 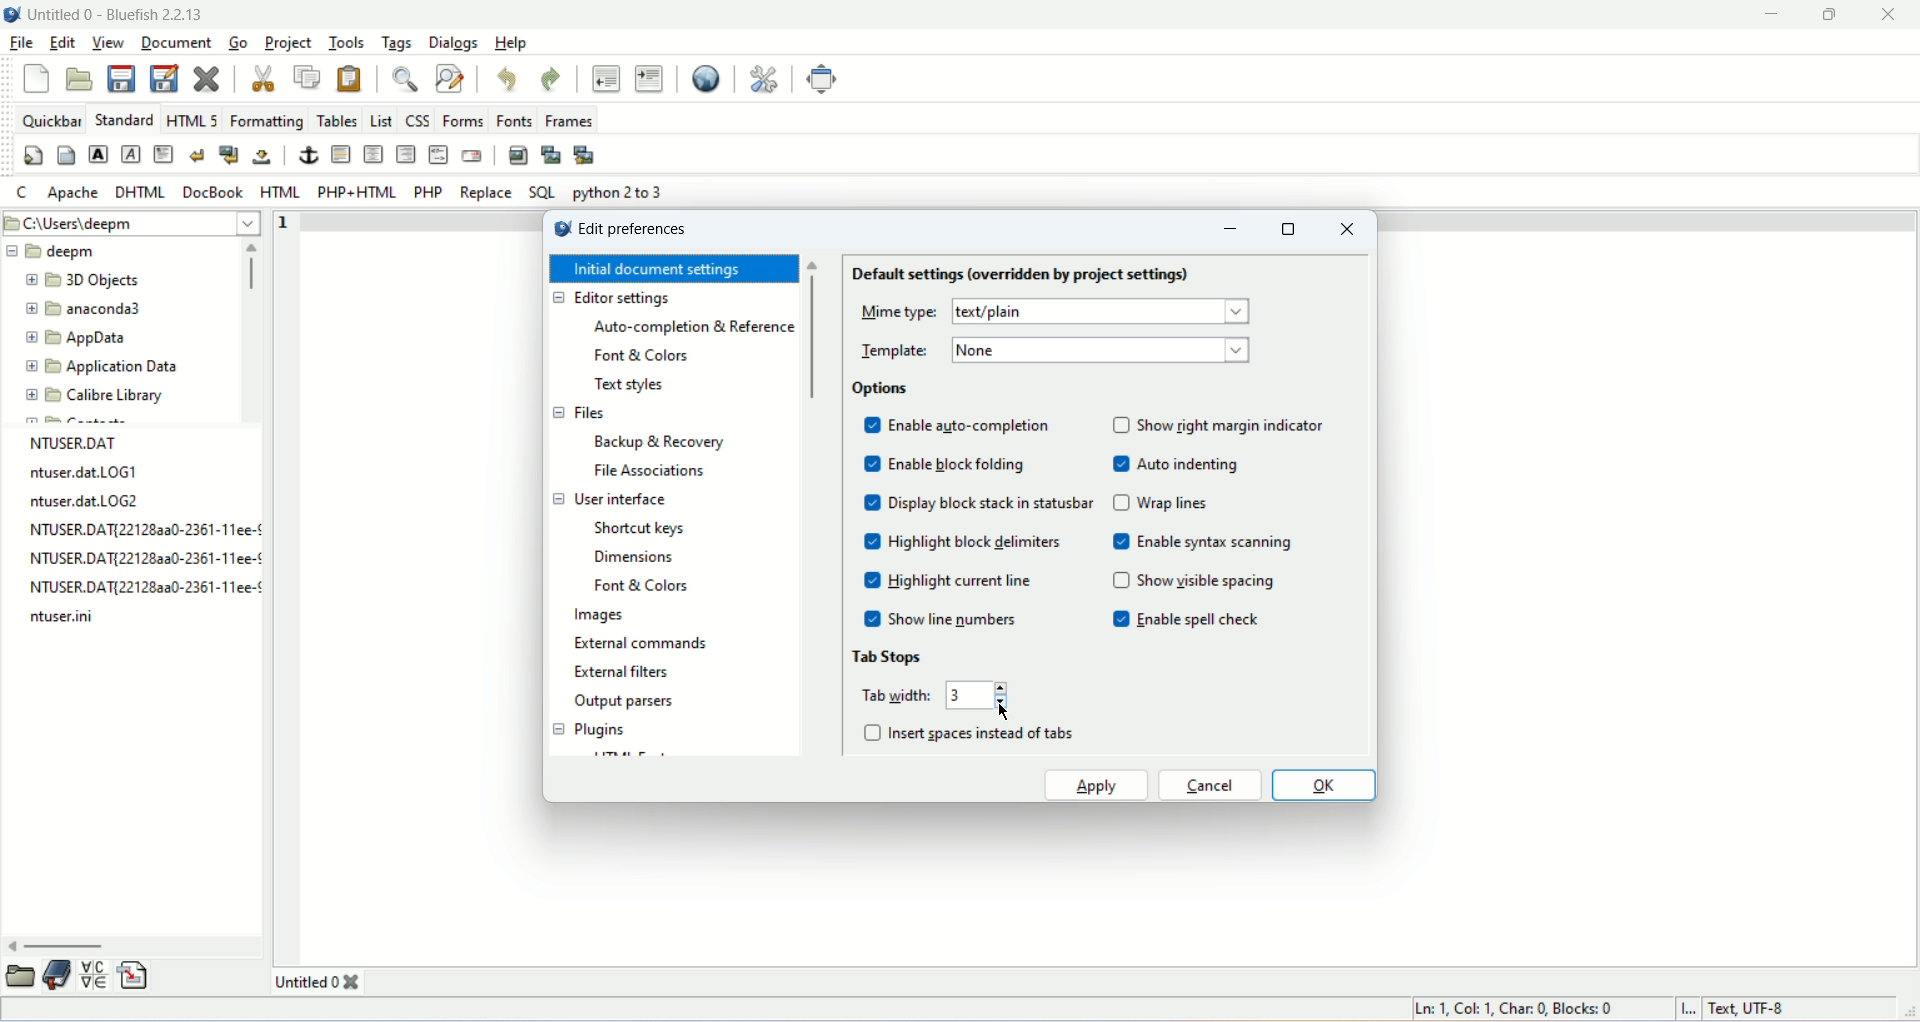 I want to click on show visible spacing, so click(x=1204, y=581).